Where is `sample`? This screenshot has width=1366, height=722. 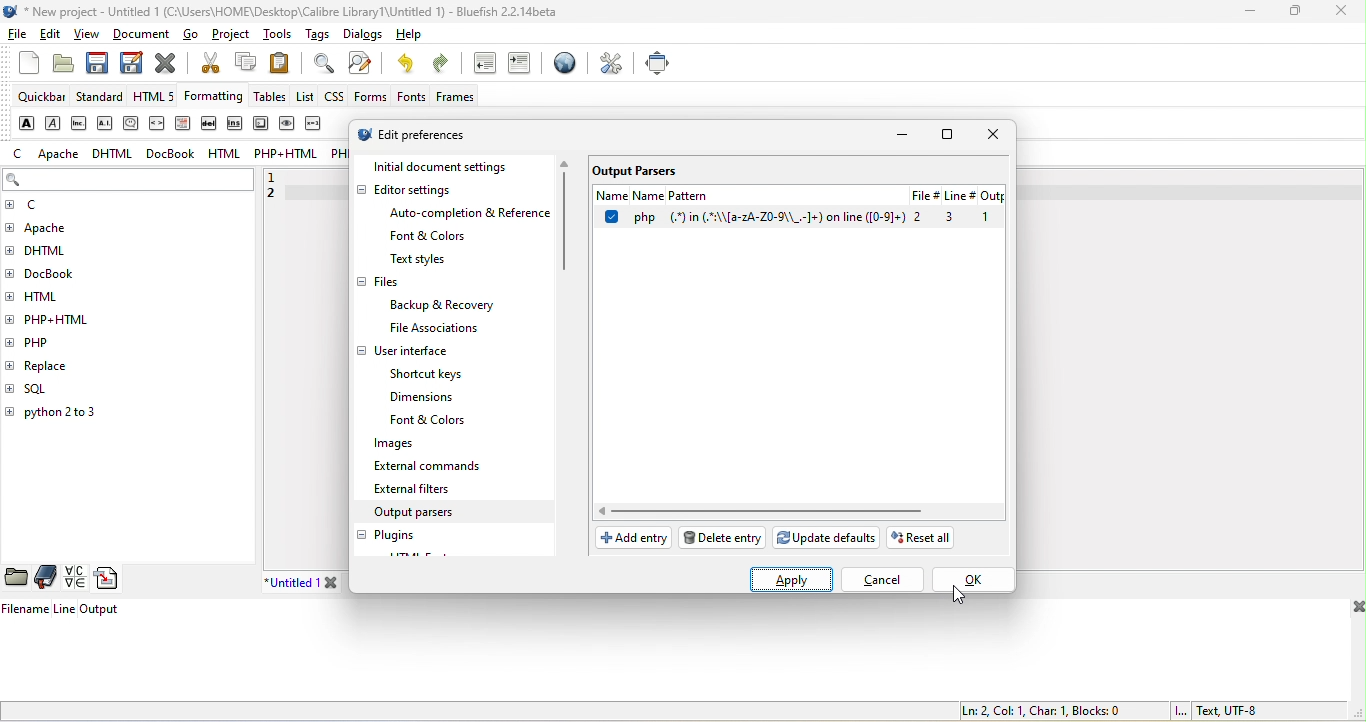 sample is located at coordinates (288, 126).